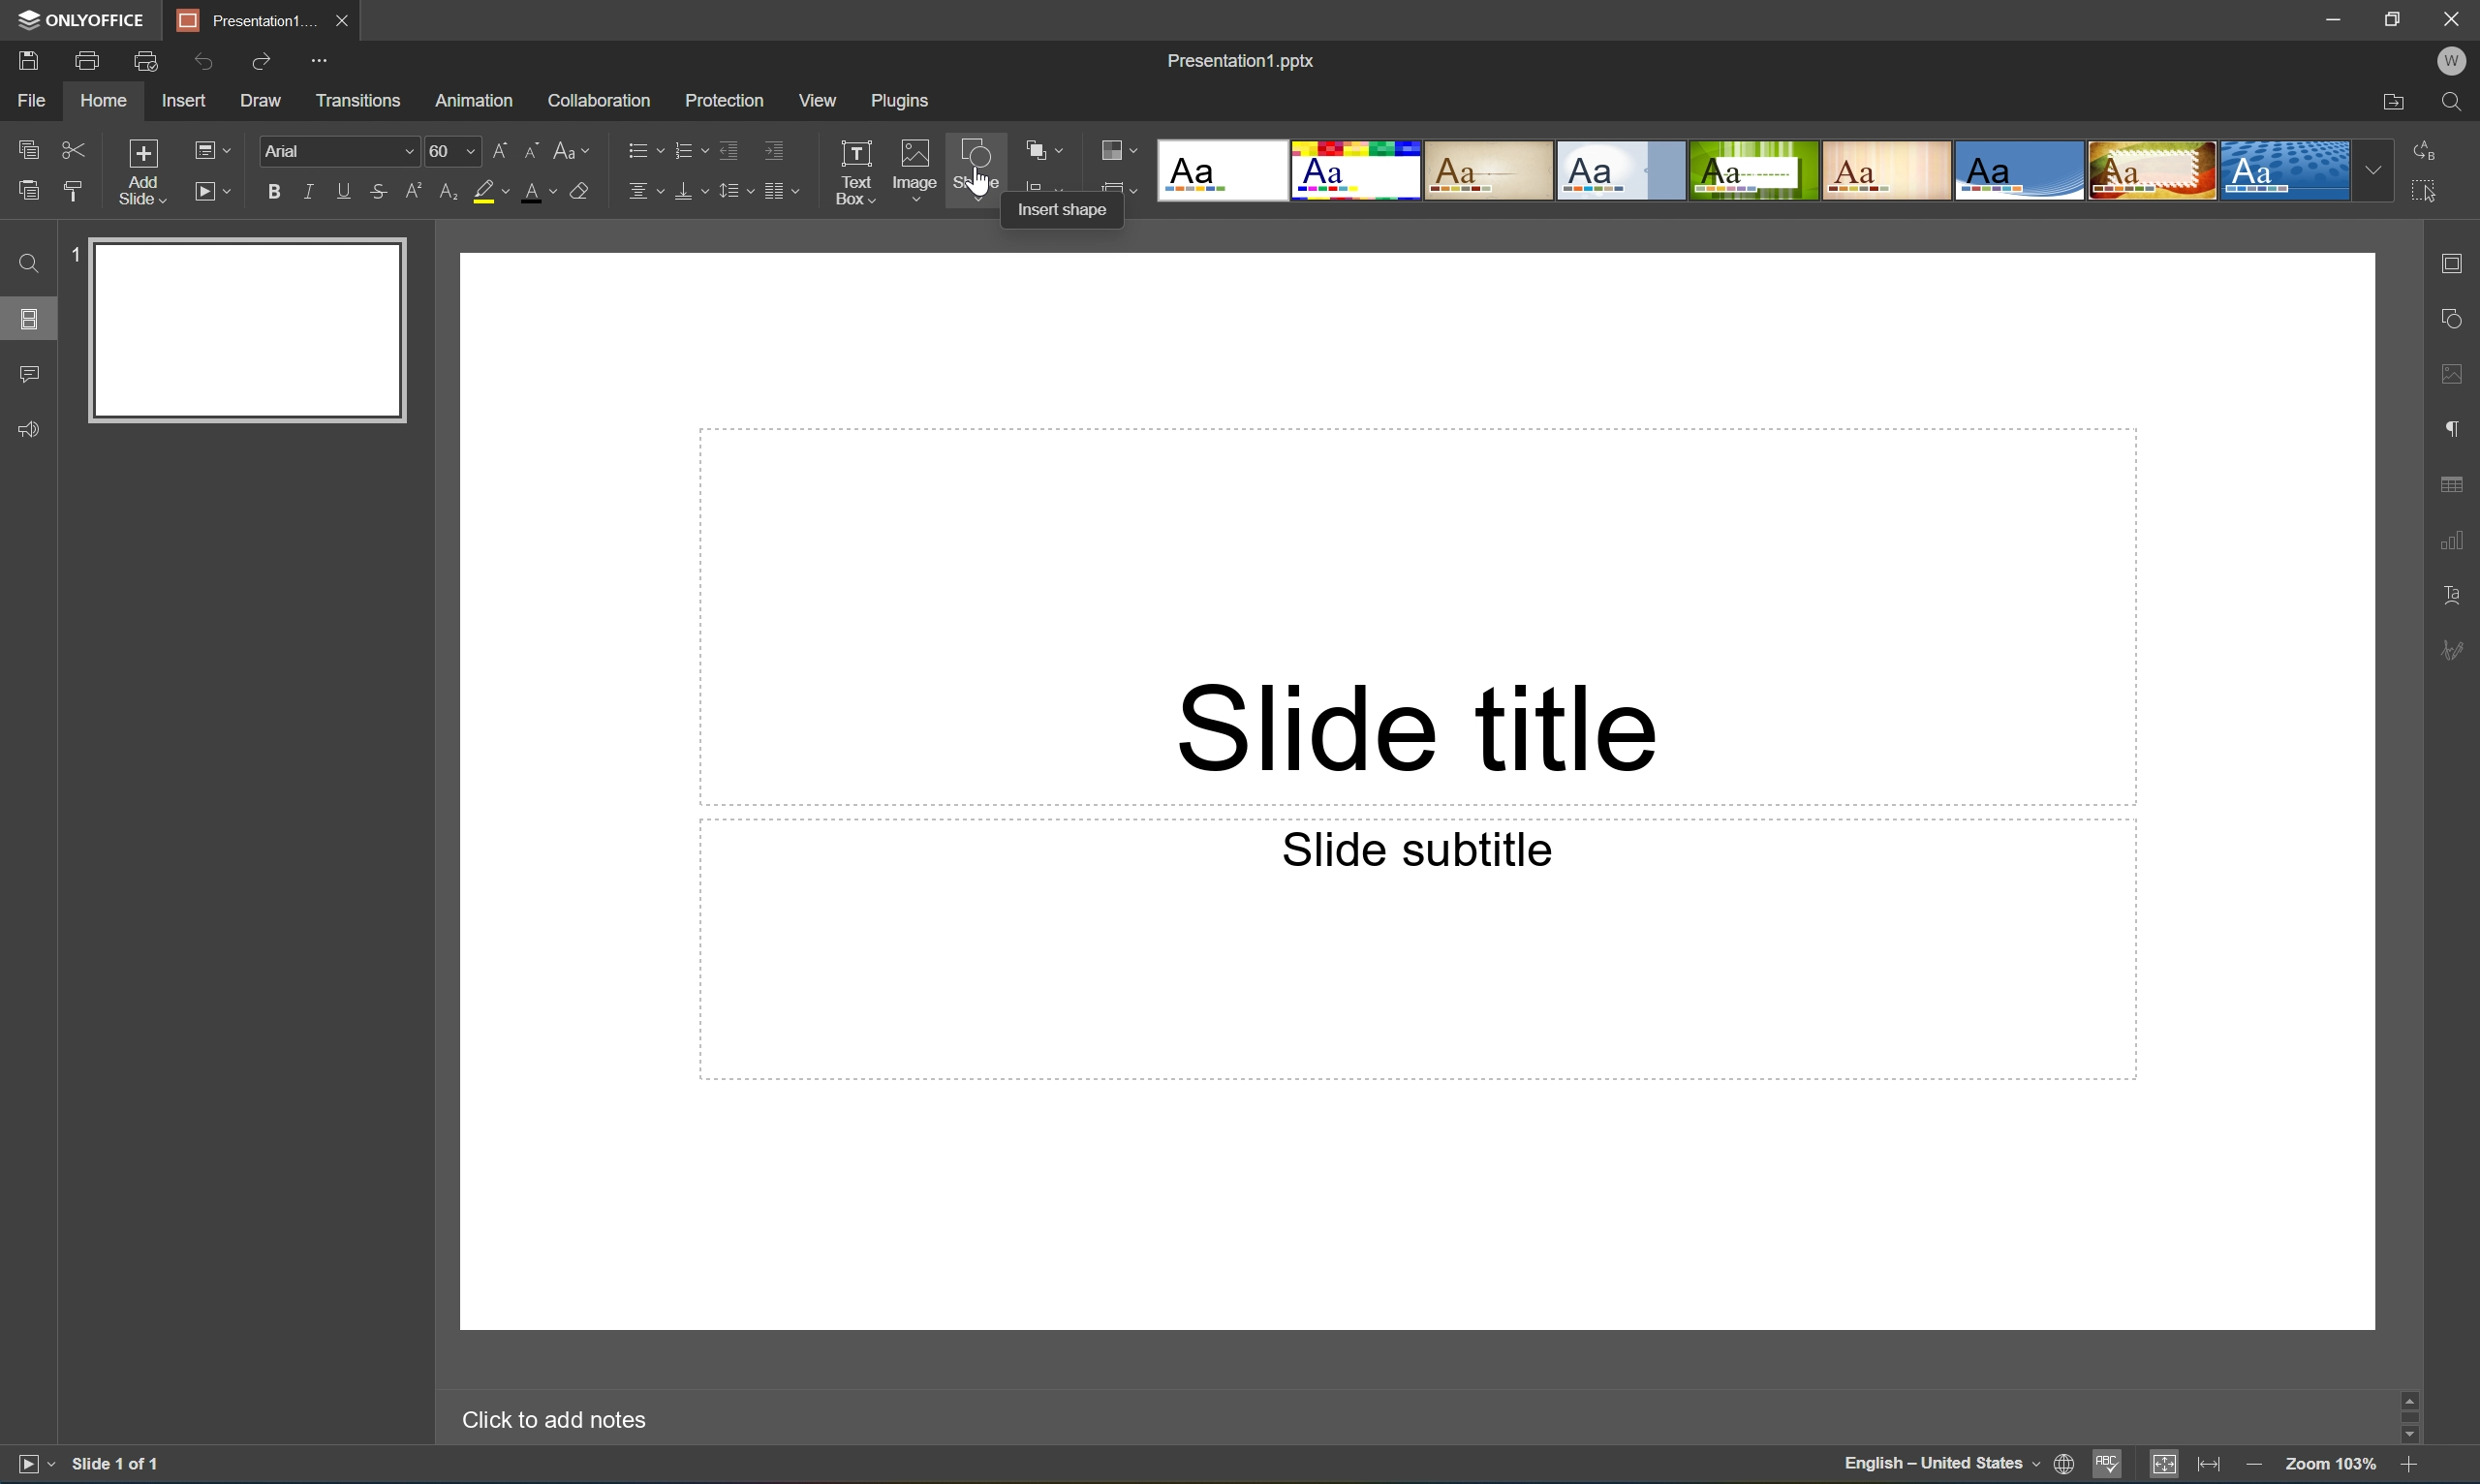 This screenshot has width=2480, height=1484. I want to click on Paste, so click(28, 193).